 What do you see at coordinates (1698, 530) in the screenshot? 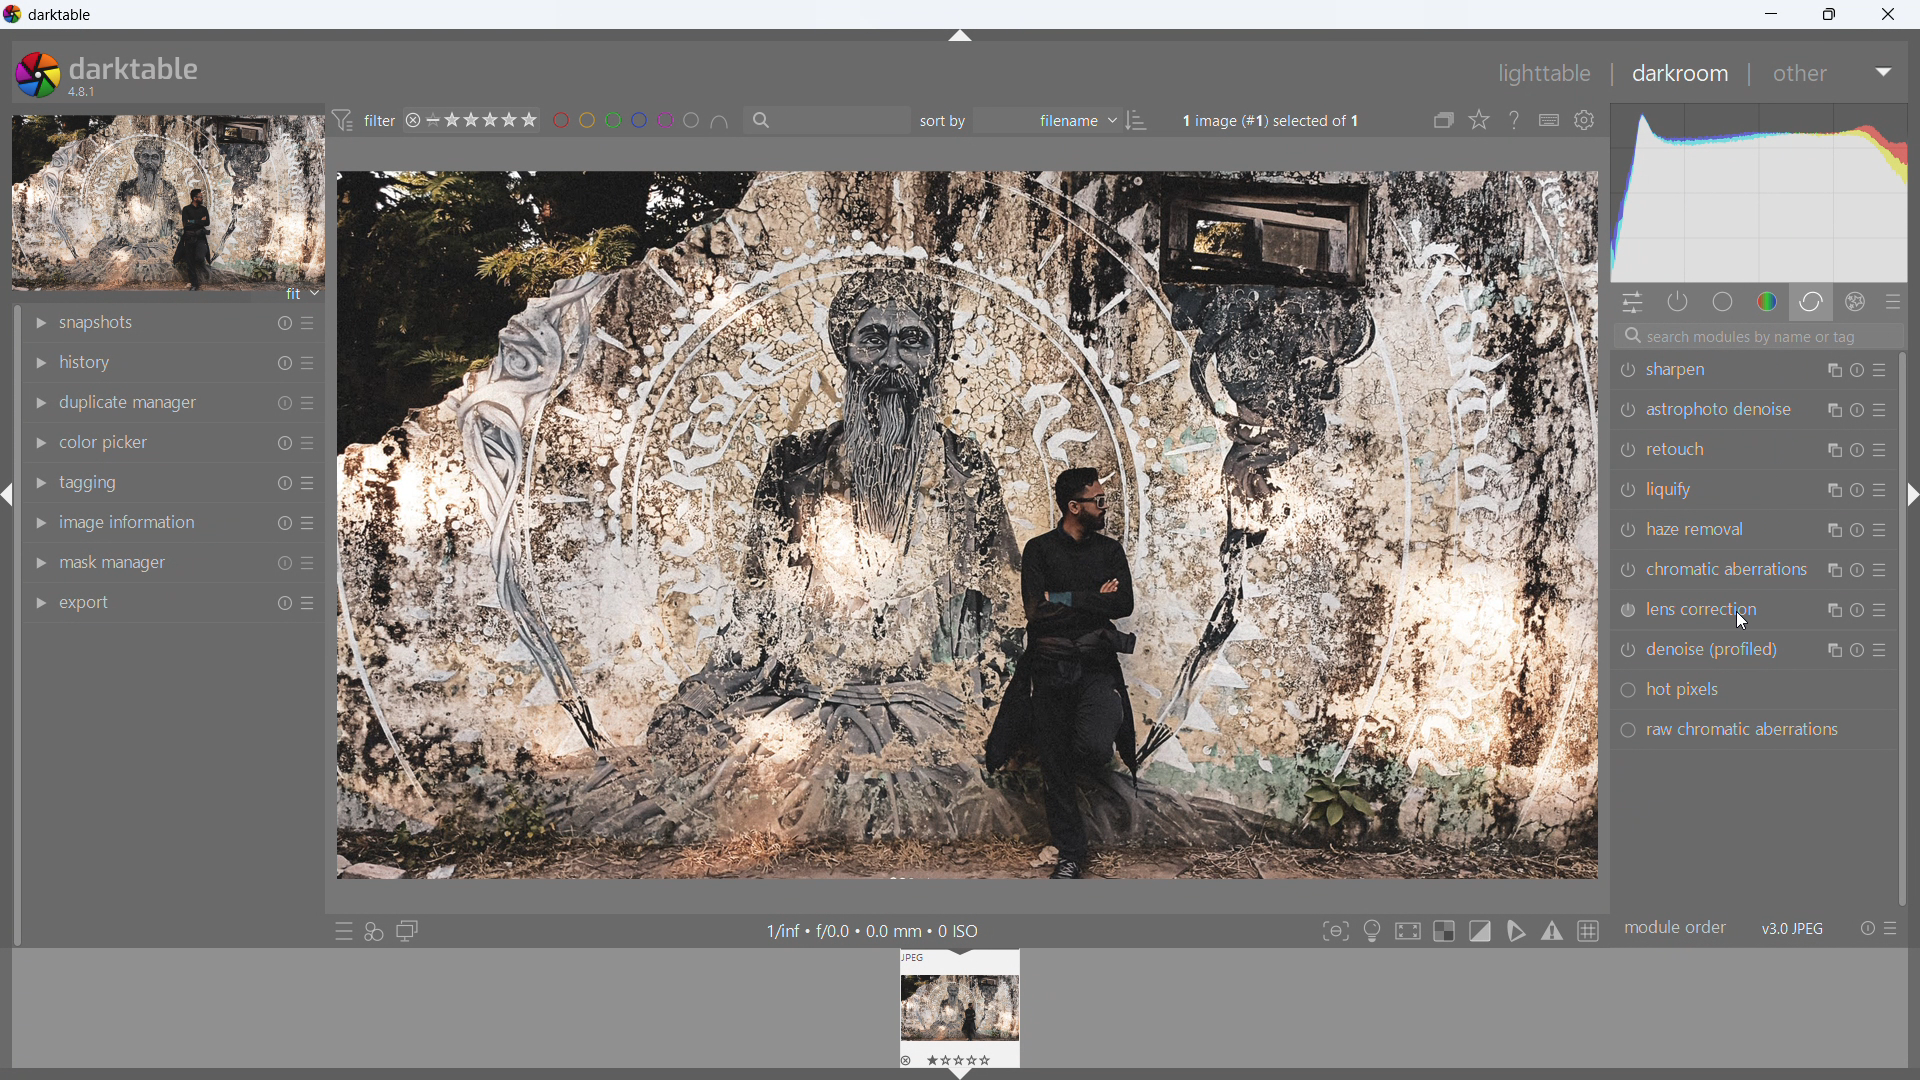
I see `haze removal` at bounding box center [1698, 530].